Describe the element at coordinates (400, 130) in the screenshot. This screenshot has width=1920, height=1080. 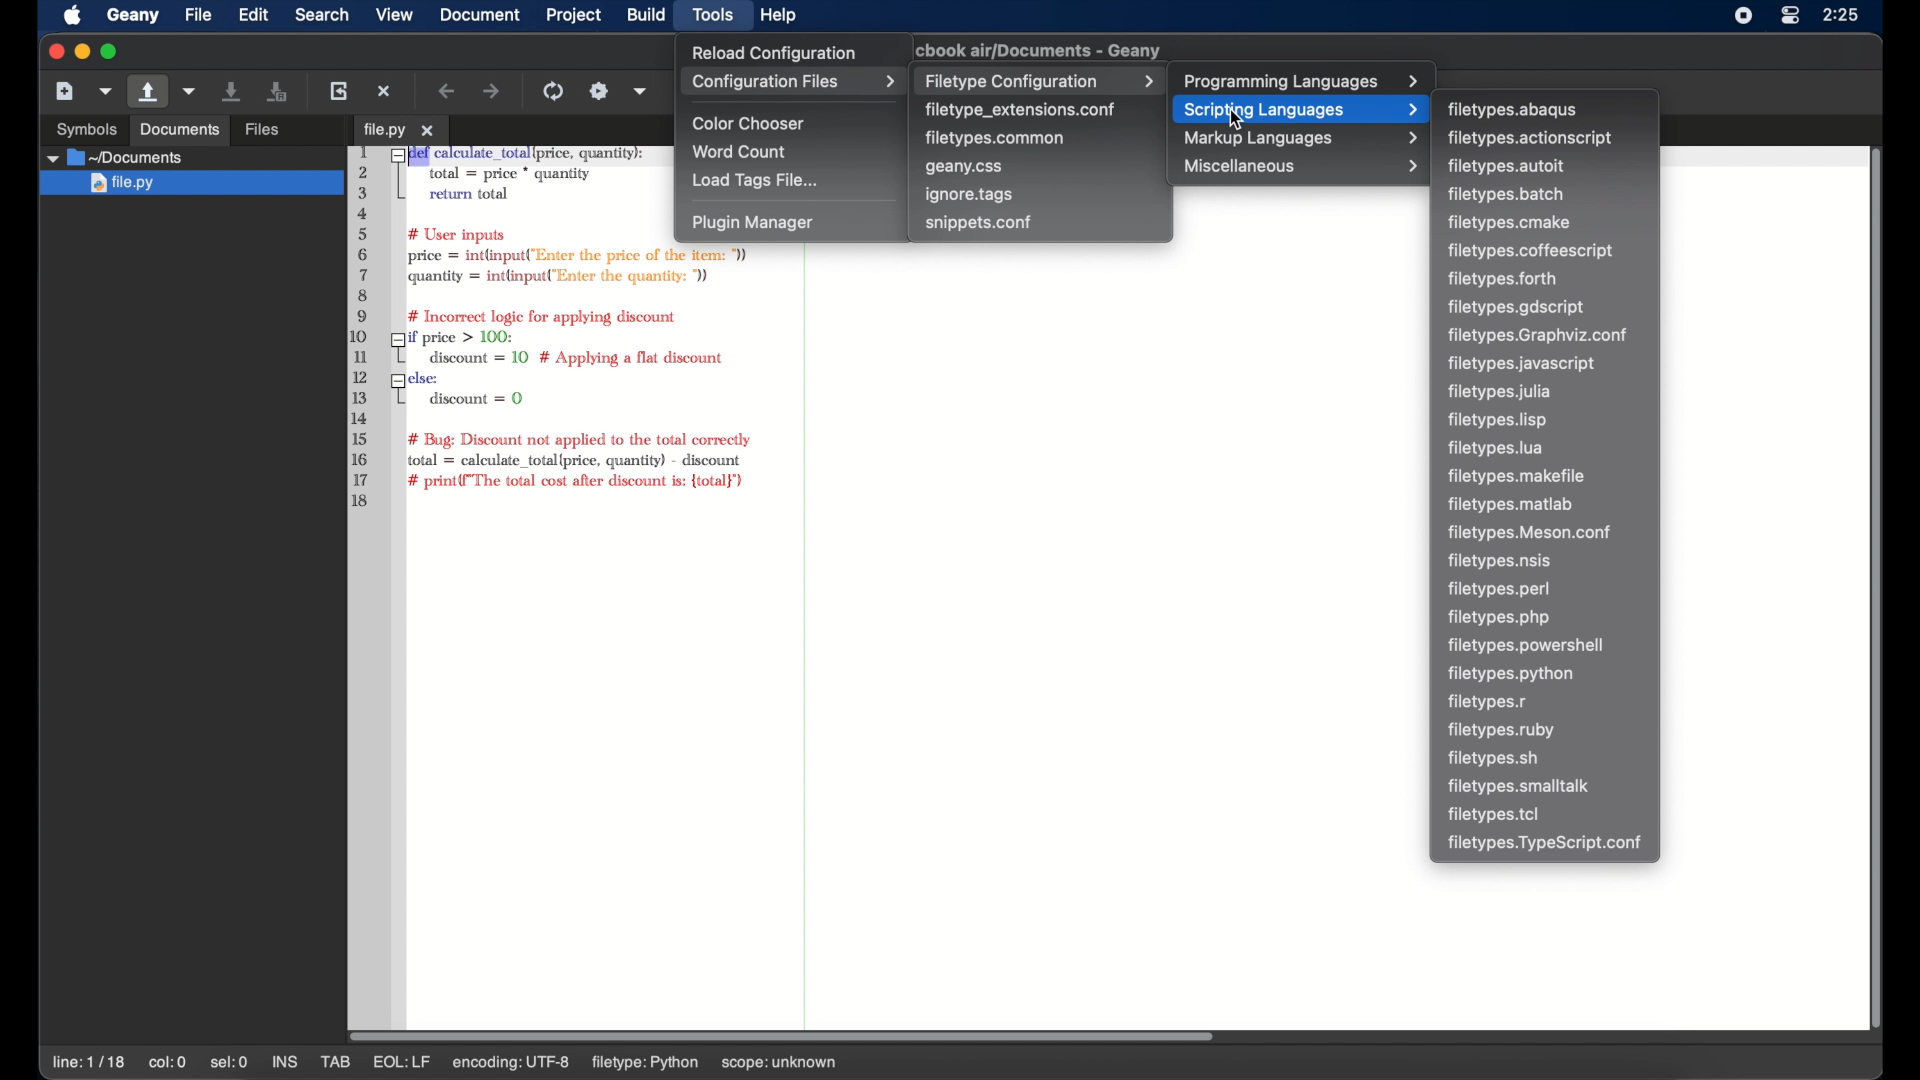
I see `tab` at that location.